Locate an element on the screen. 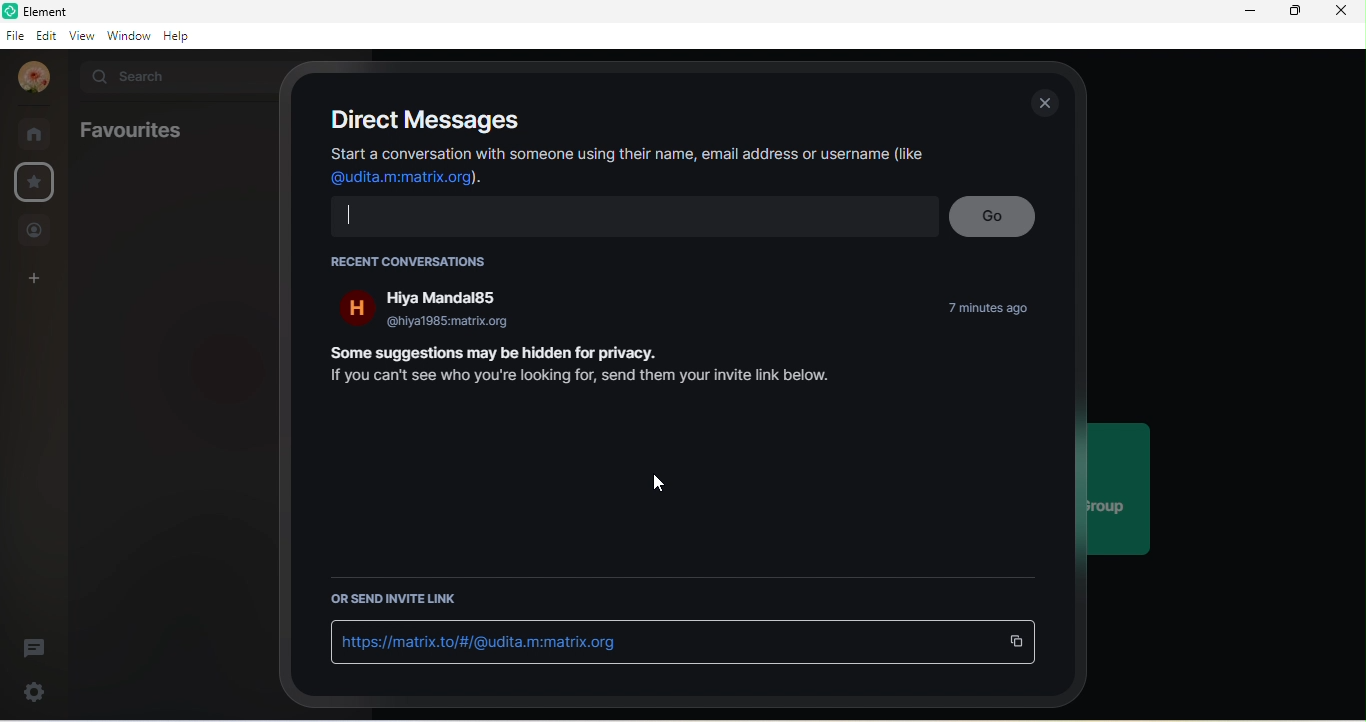  7 min ago is located at coordinates (986, 309).